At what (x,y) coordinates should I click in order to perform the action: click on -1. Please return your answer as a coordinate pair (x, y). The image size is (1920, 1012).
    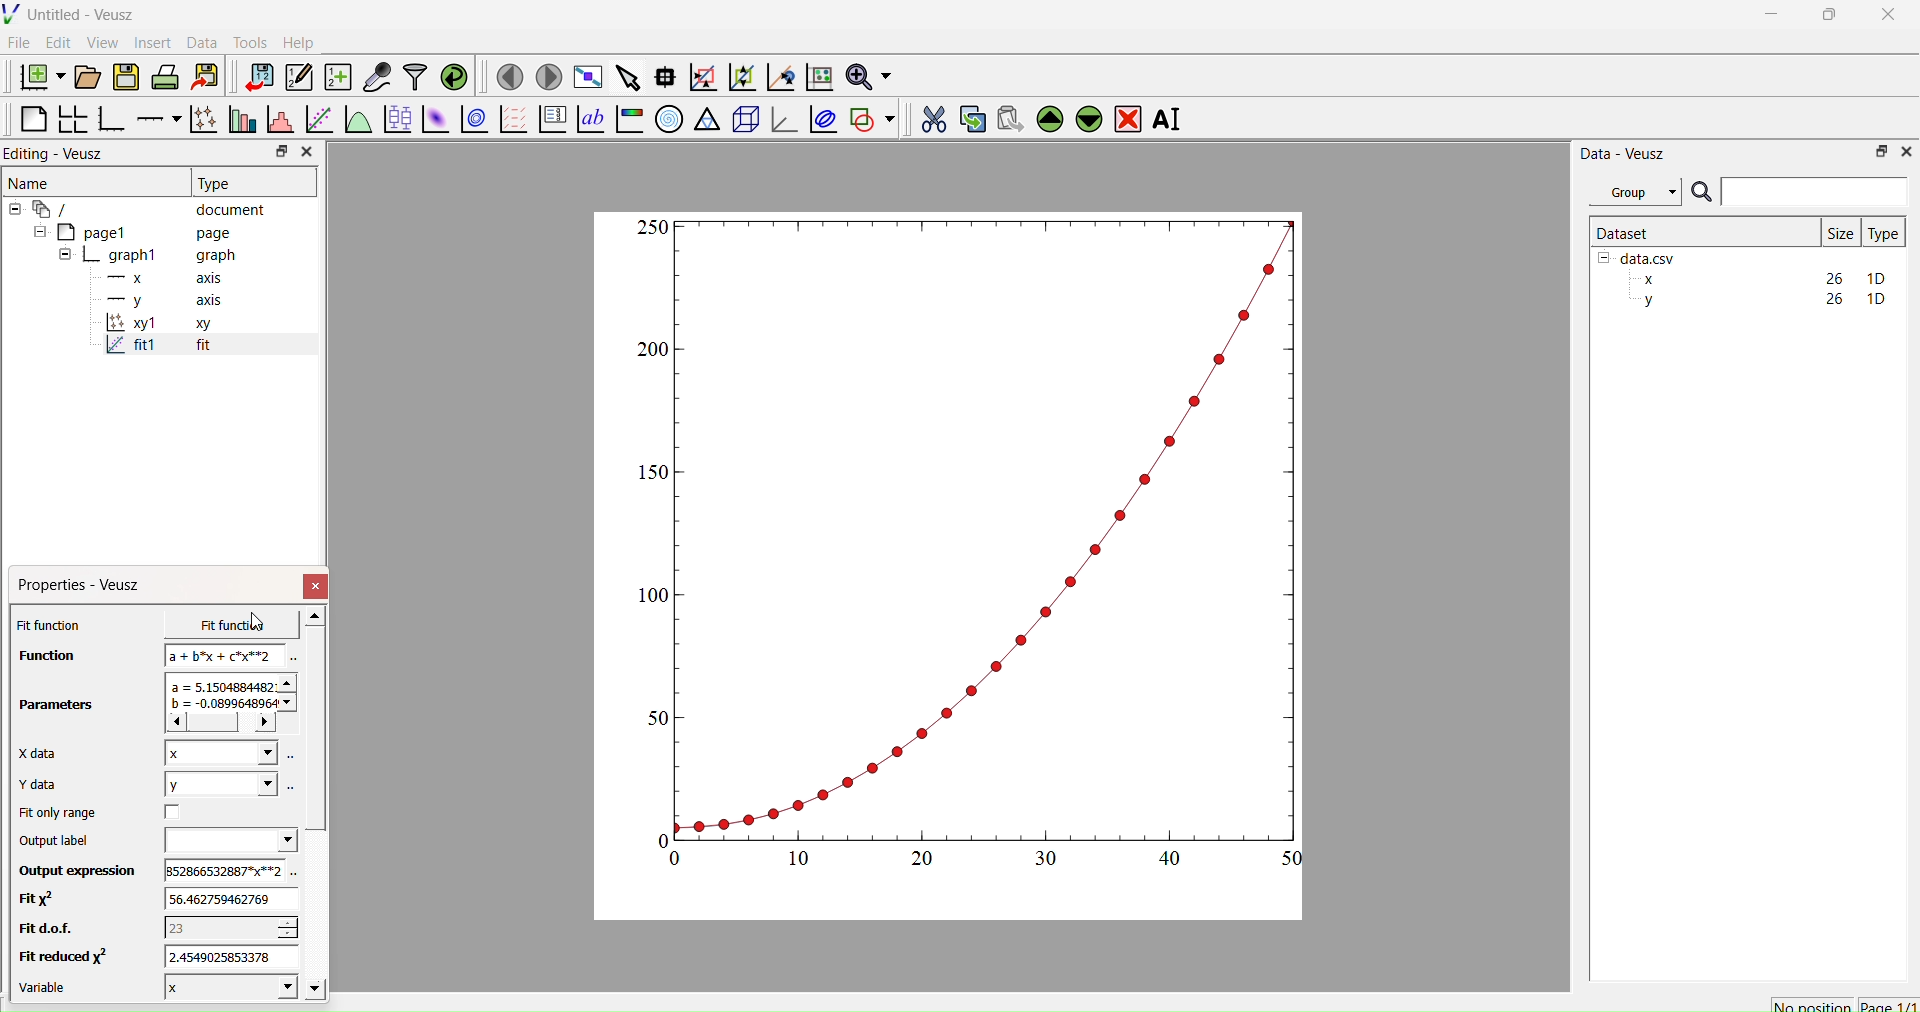
    Looking at the image, I should click on (224, 902).